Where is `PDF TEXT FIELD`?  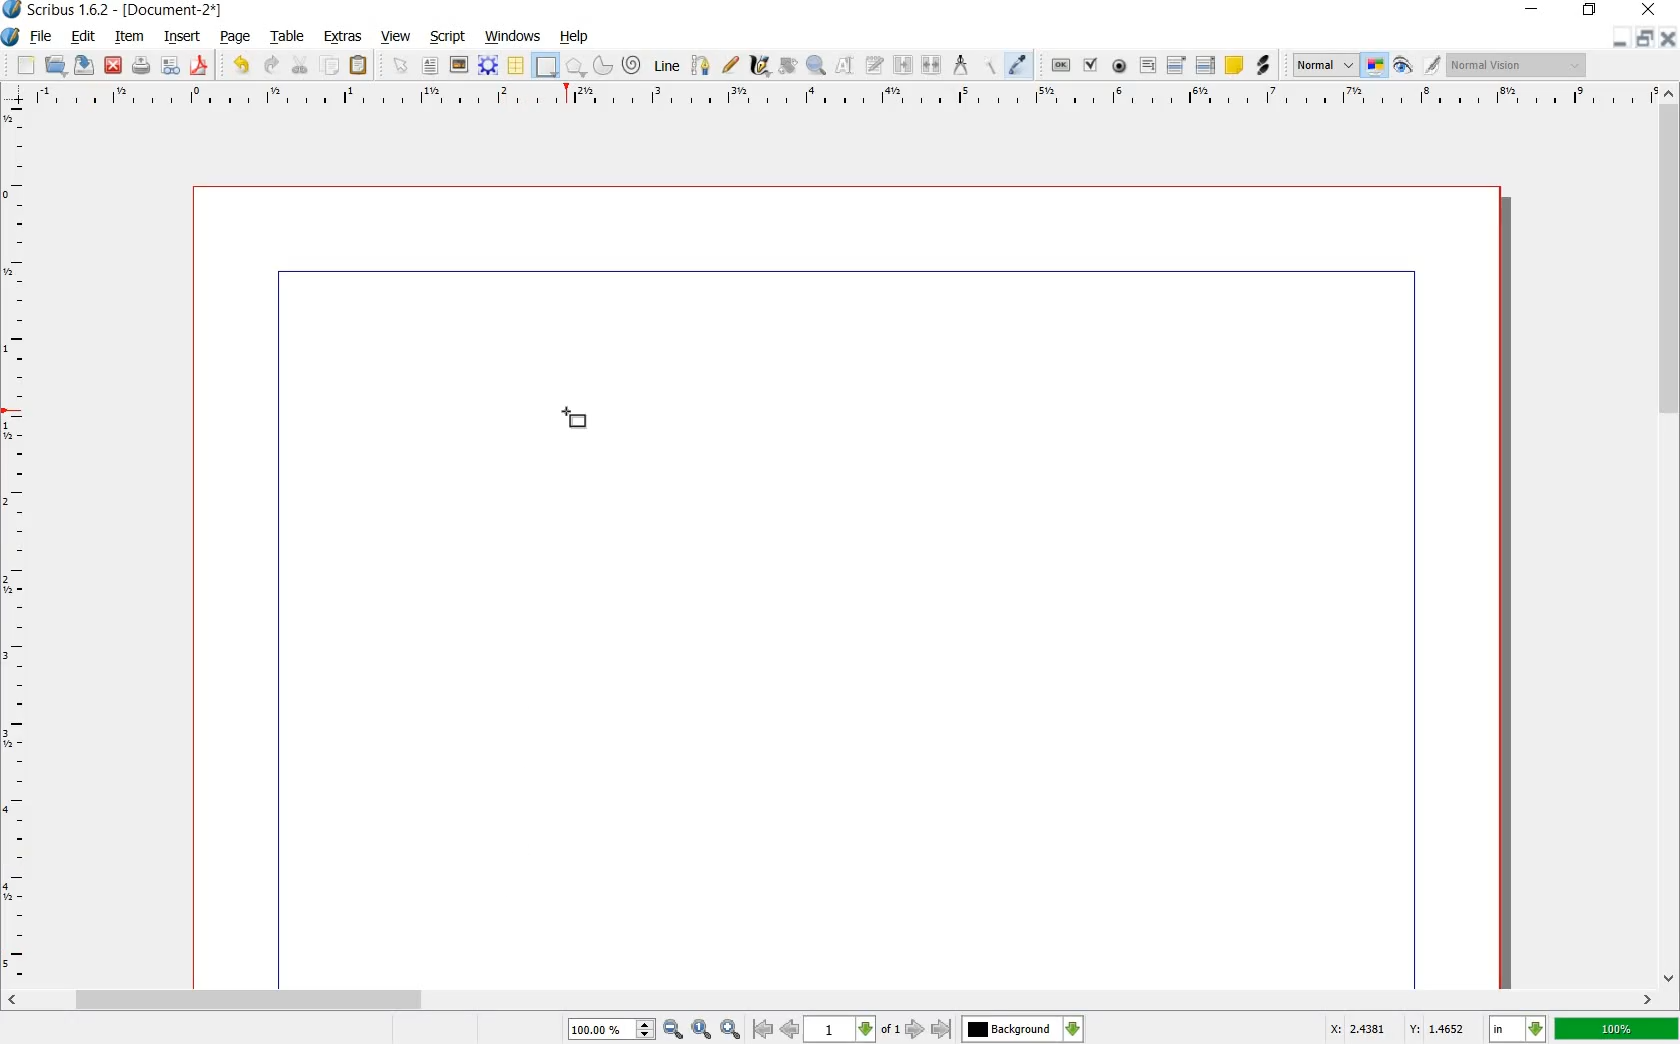
PDF TEXT FIELD is located at coordinates (1147, 66).